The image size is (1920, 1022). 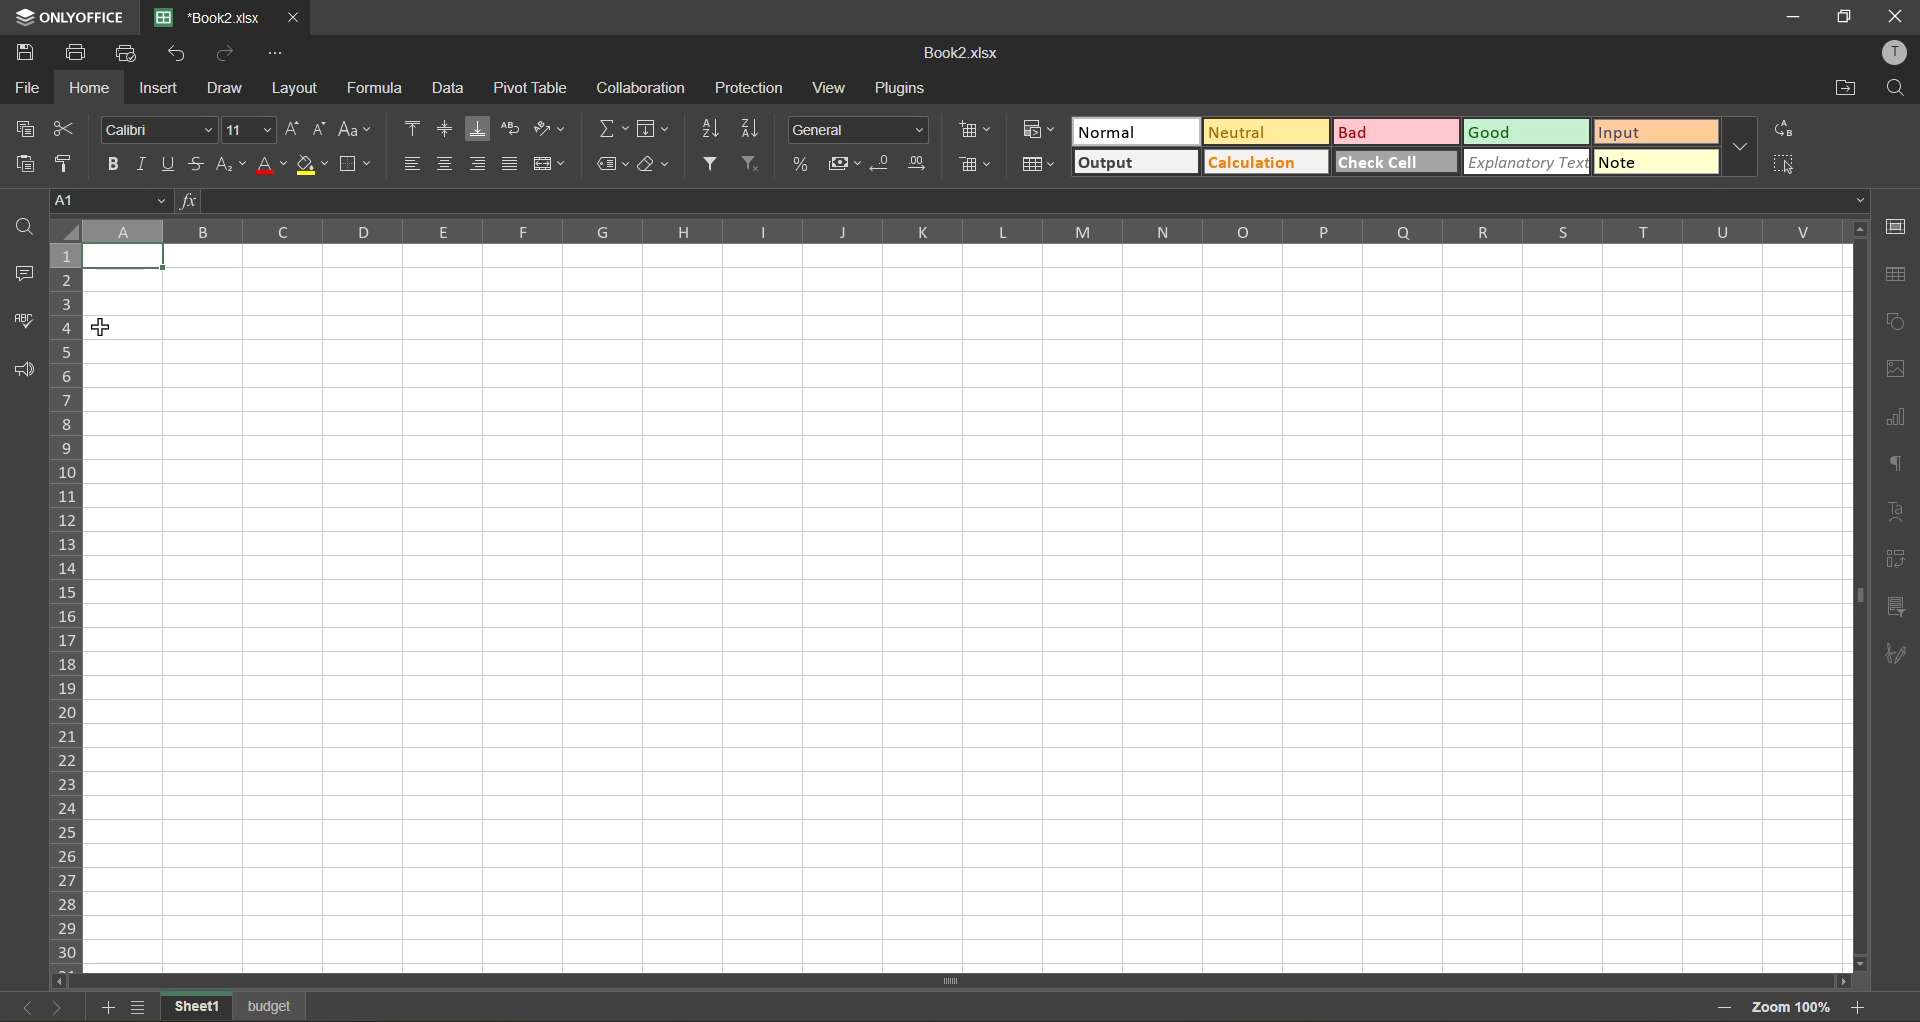 What do you see at coordinates (1788, 1007) in the screenshot?
I see `zoom factor` at bounding box center [1788, 1007].